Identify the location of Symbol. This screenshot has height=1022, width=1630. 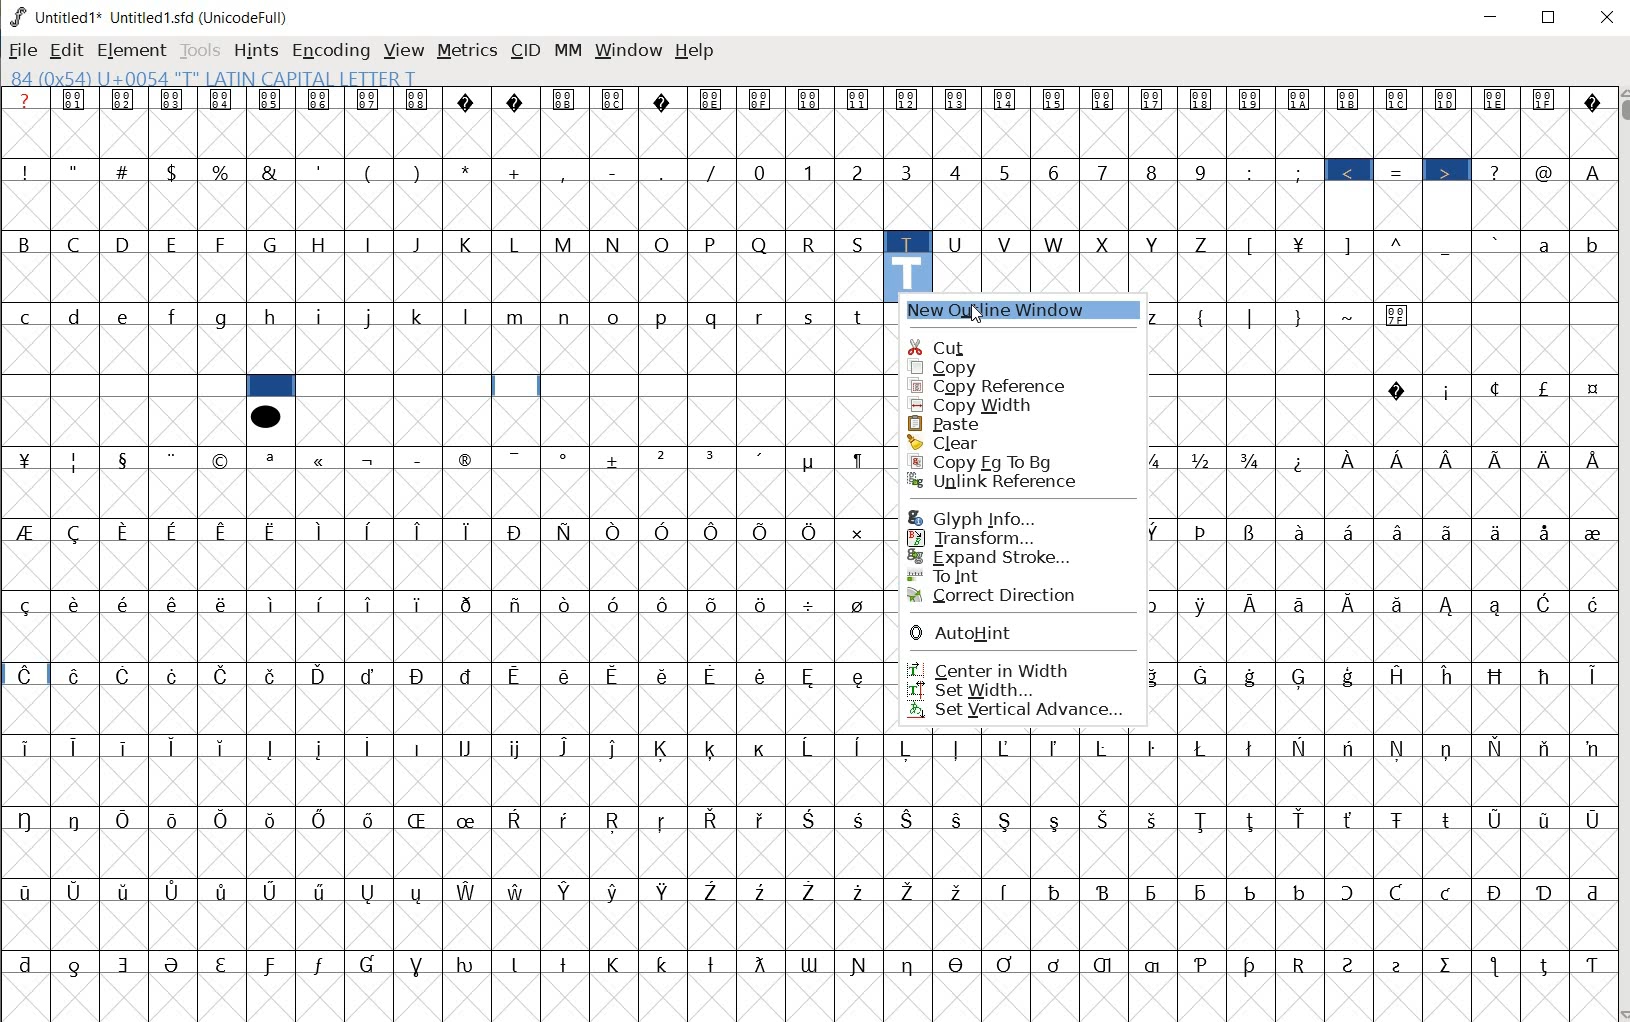
(959, 962).